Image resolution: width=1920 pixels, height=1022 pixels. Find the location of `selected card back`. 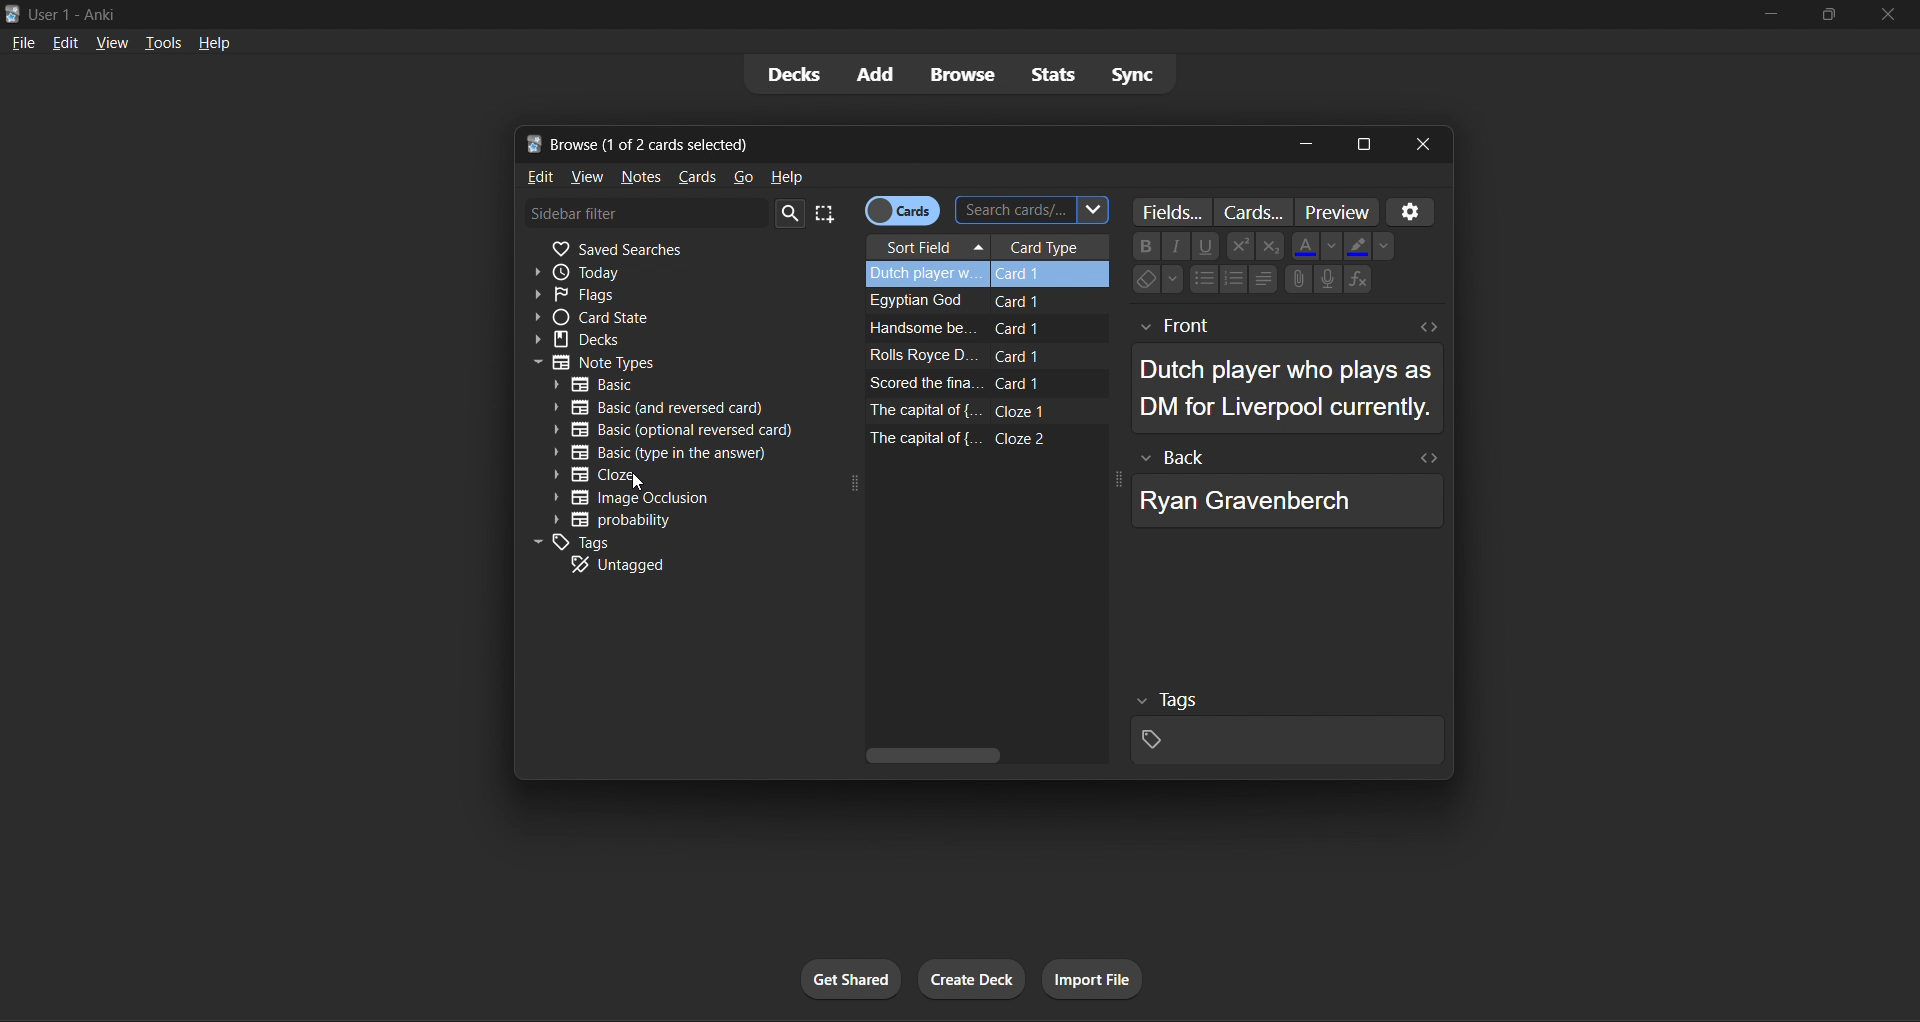

selected card back is located at coordinates (1286, 486).